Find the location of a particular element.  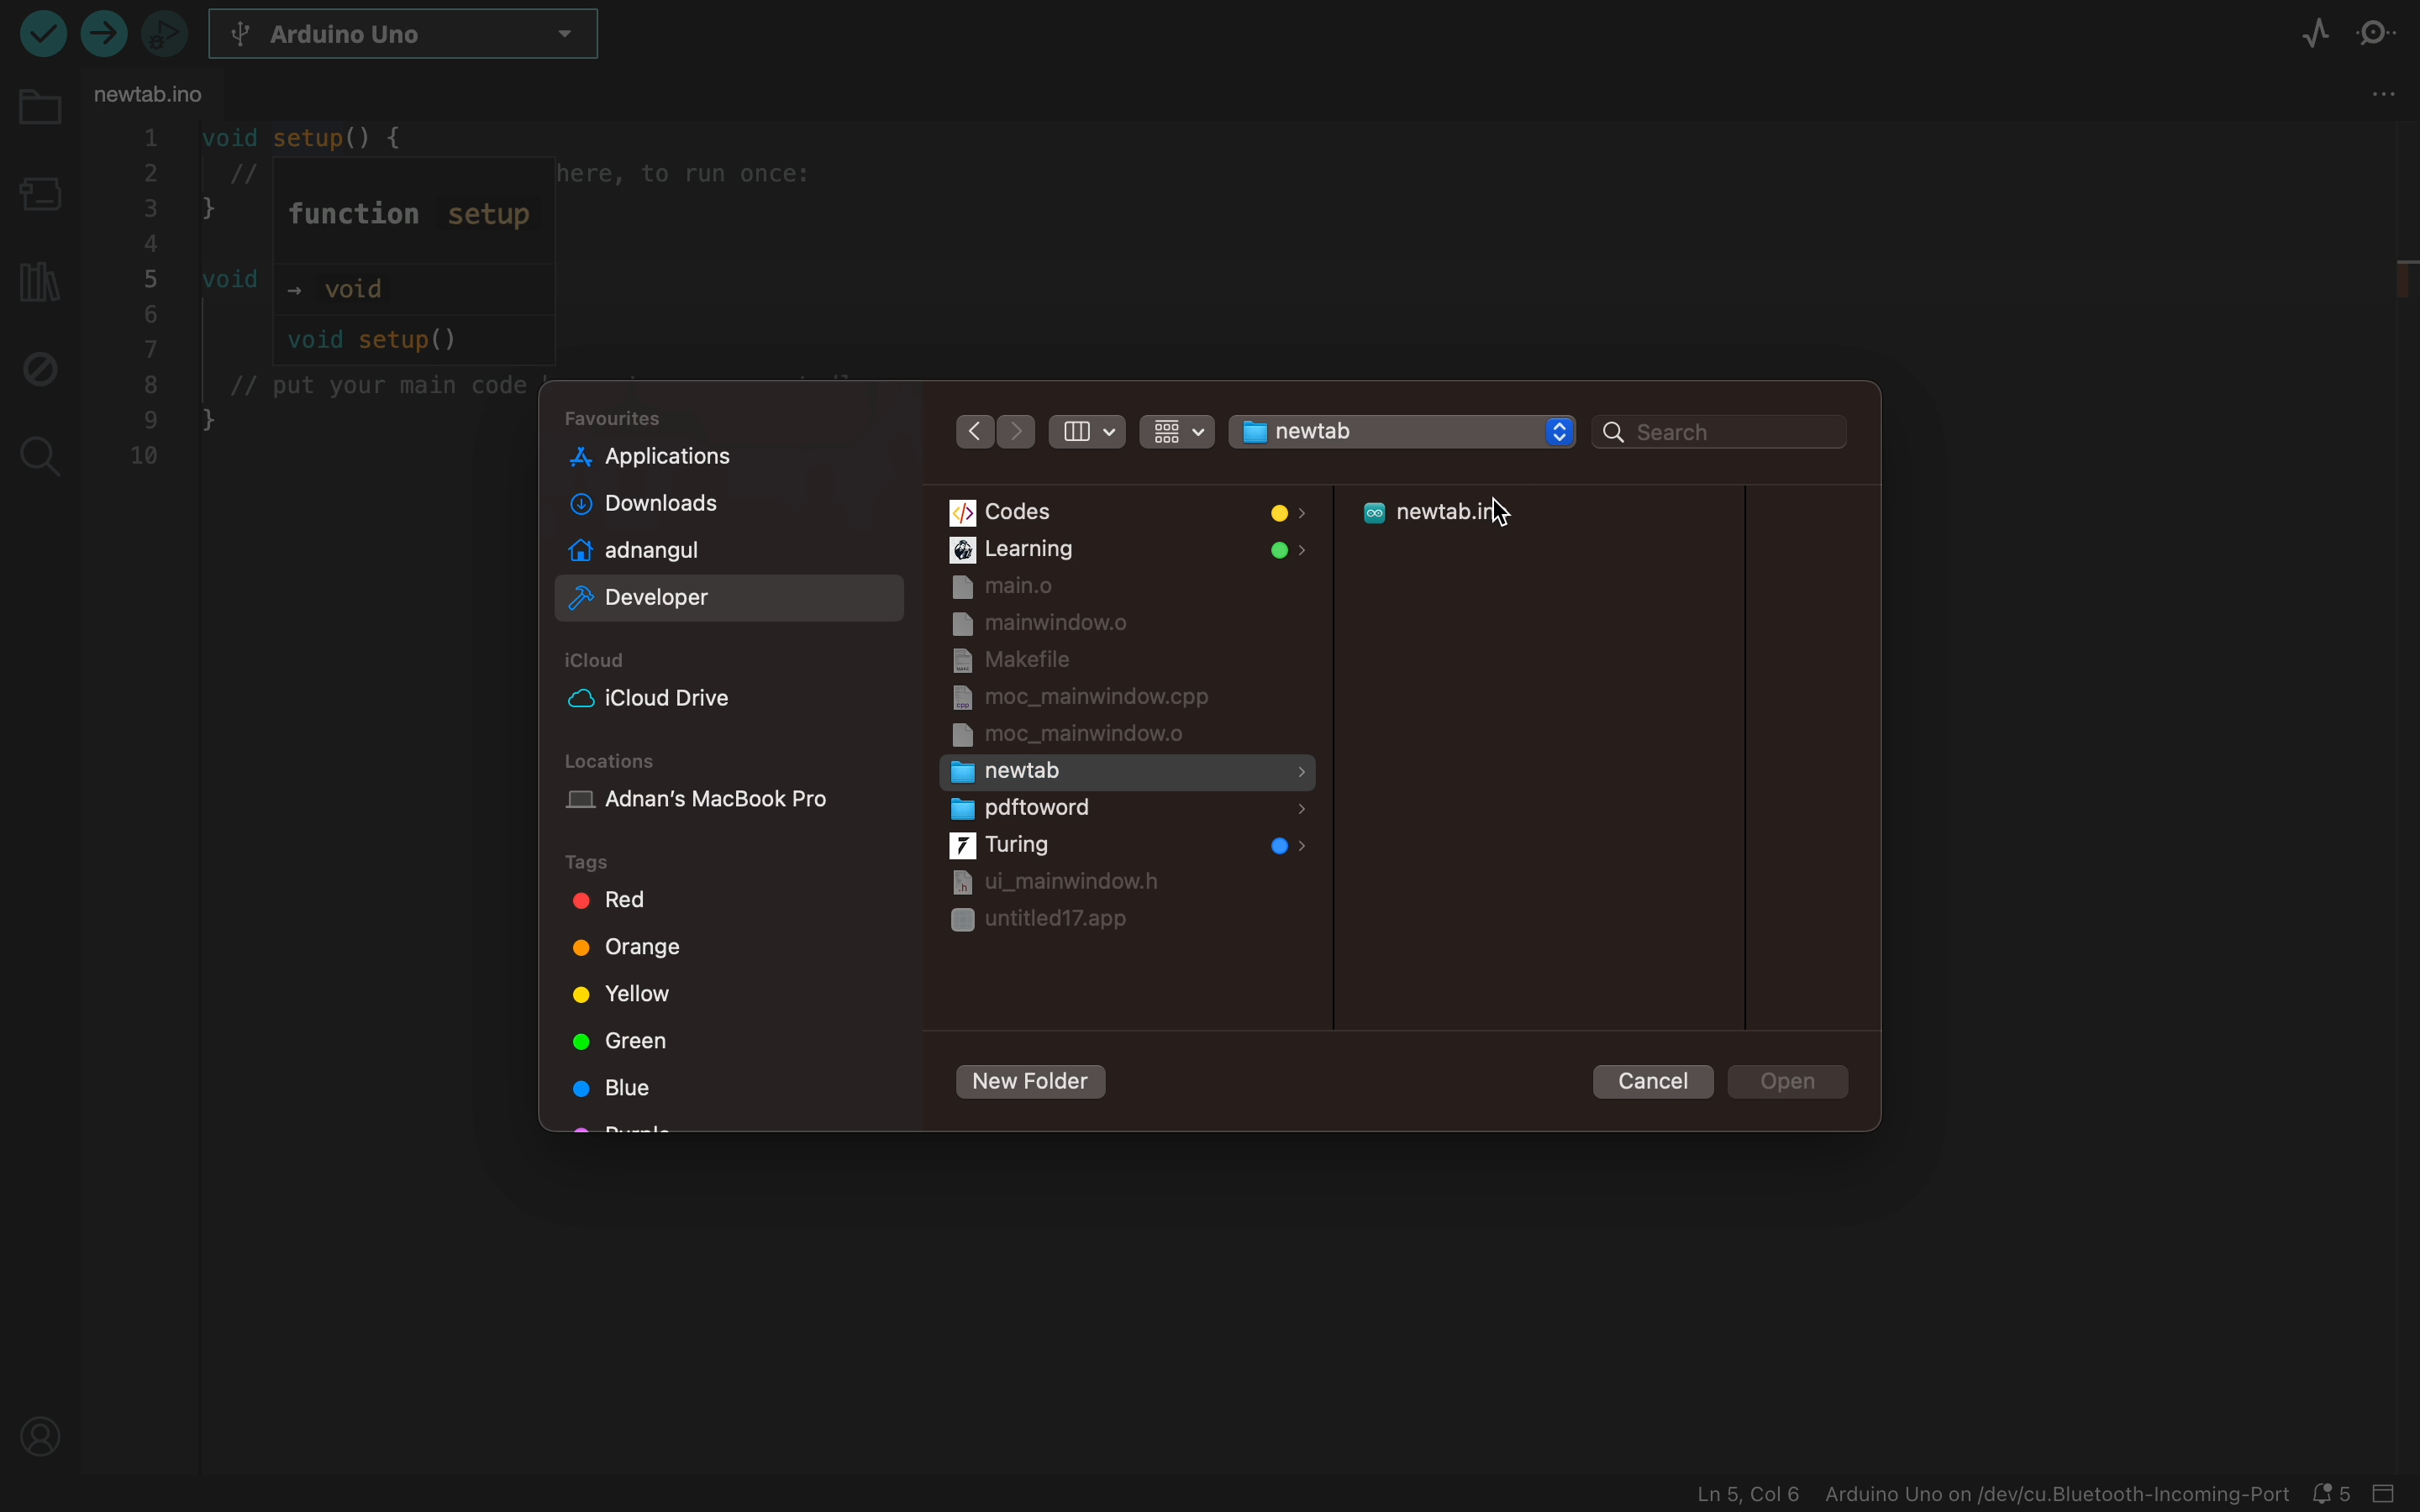

debugger is located at coordinates (164, 32).